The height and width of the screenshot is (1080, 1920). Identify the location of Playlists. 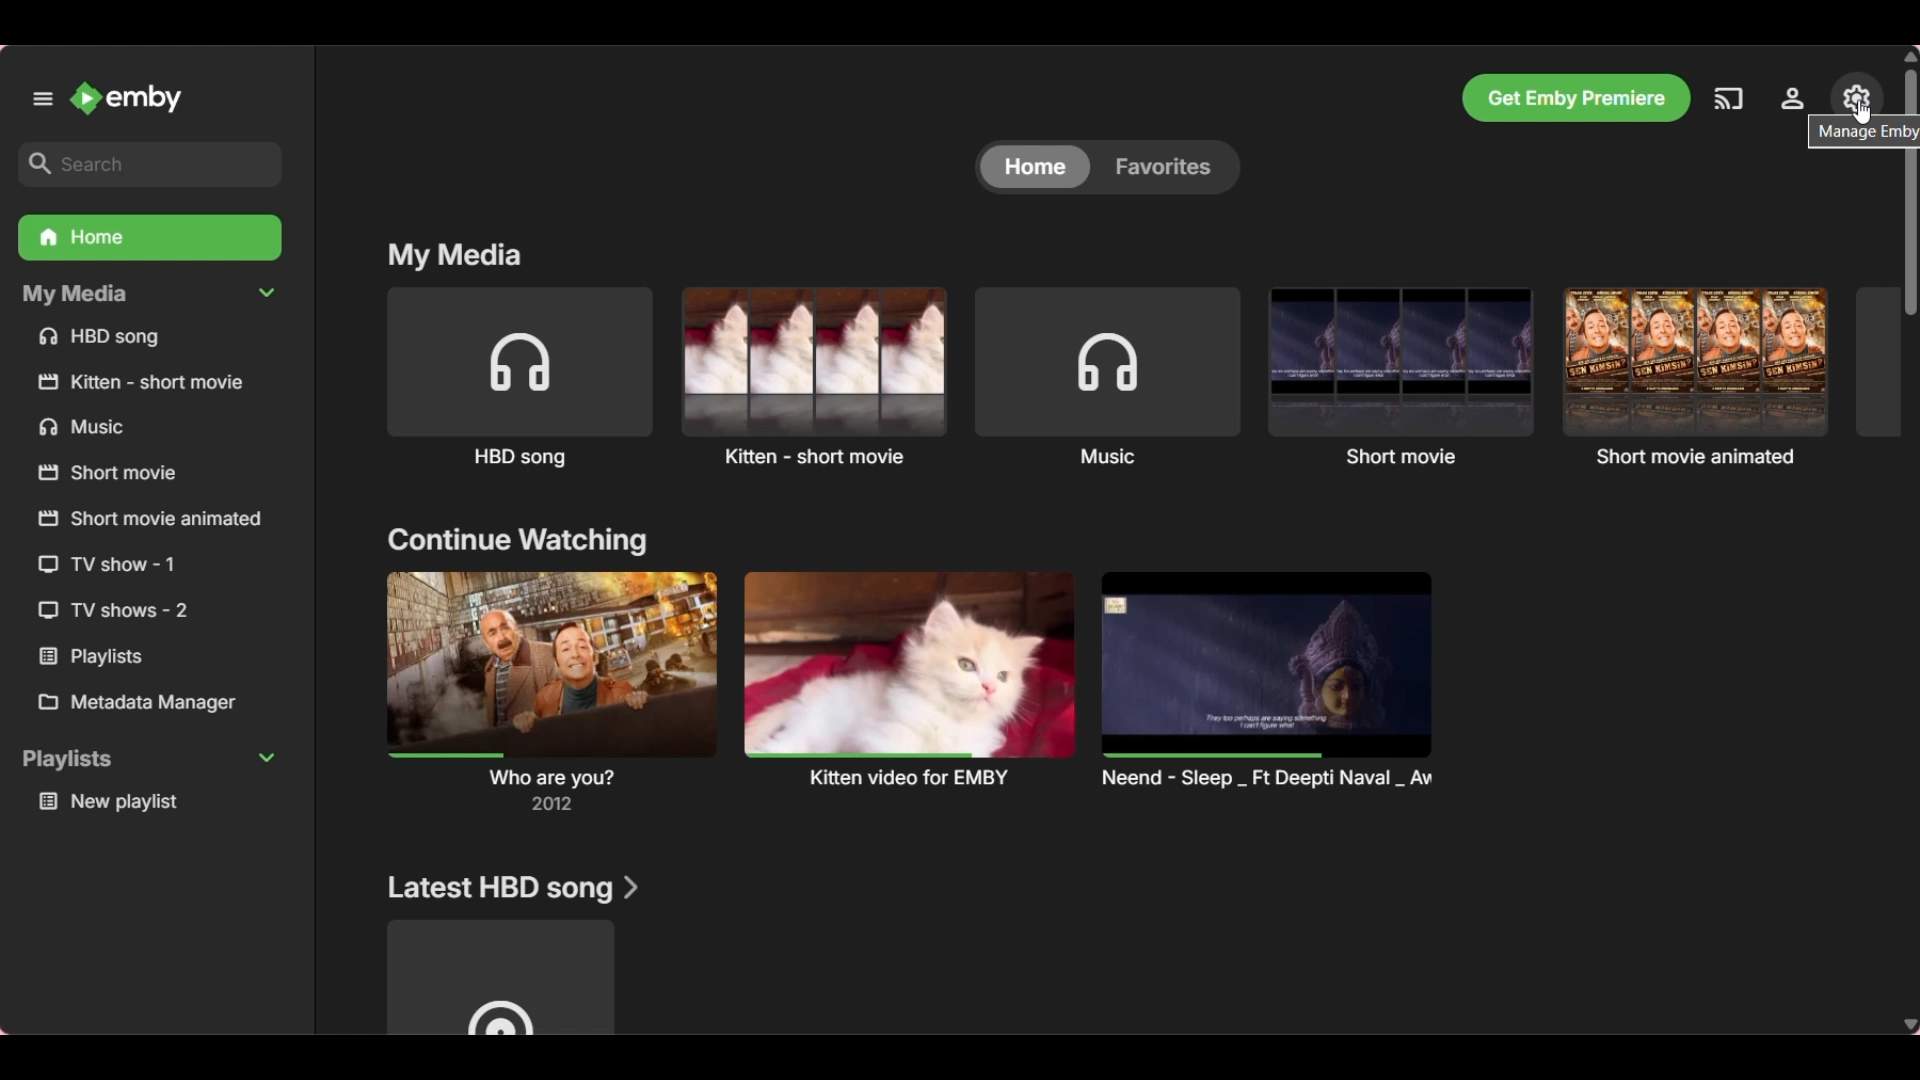
(148, 656).